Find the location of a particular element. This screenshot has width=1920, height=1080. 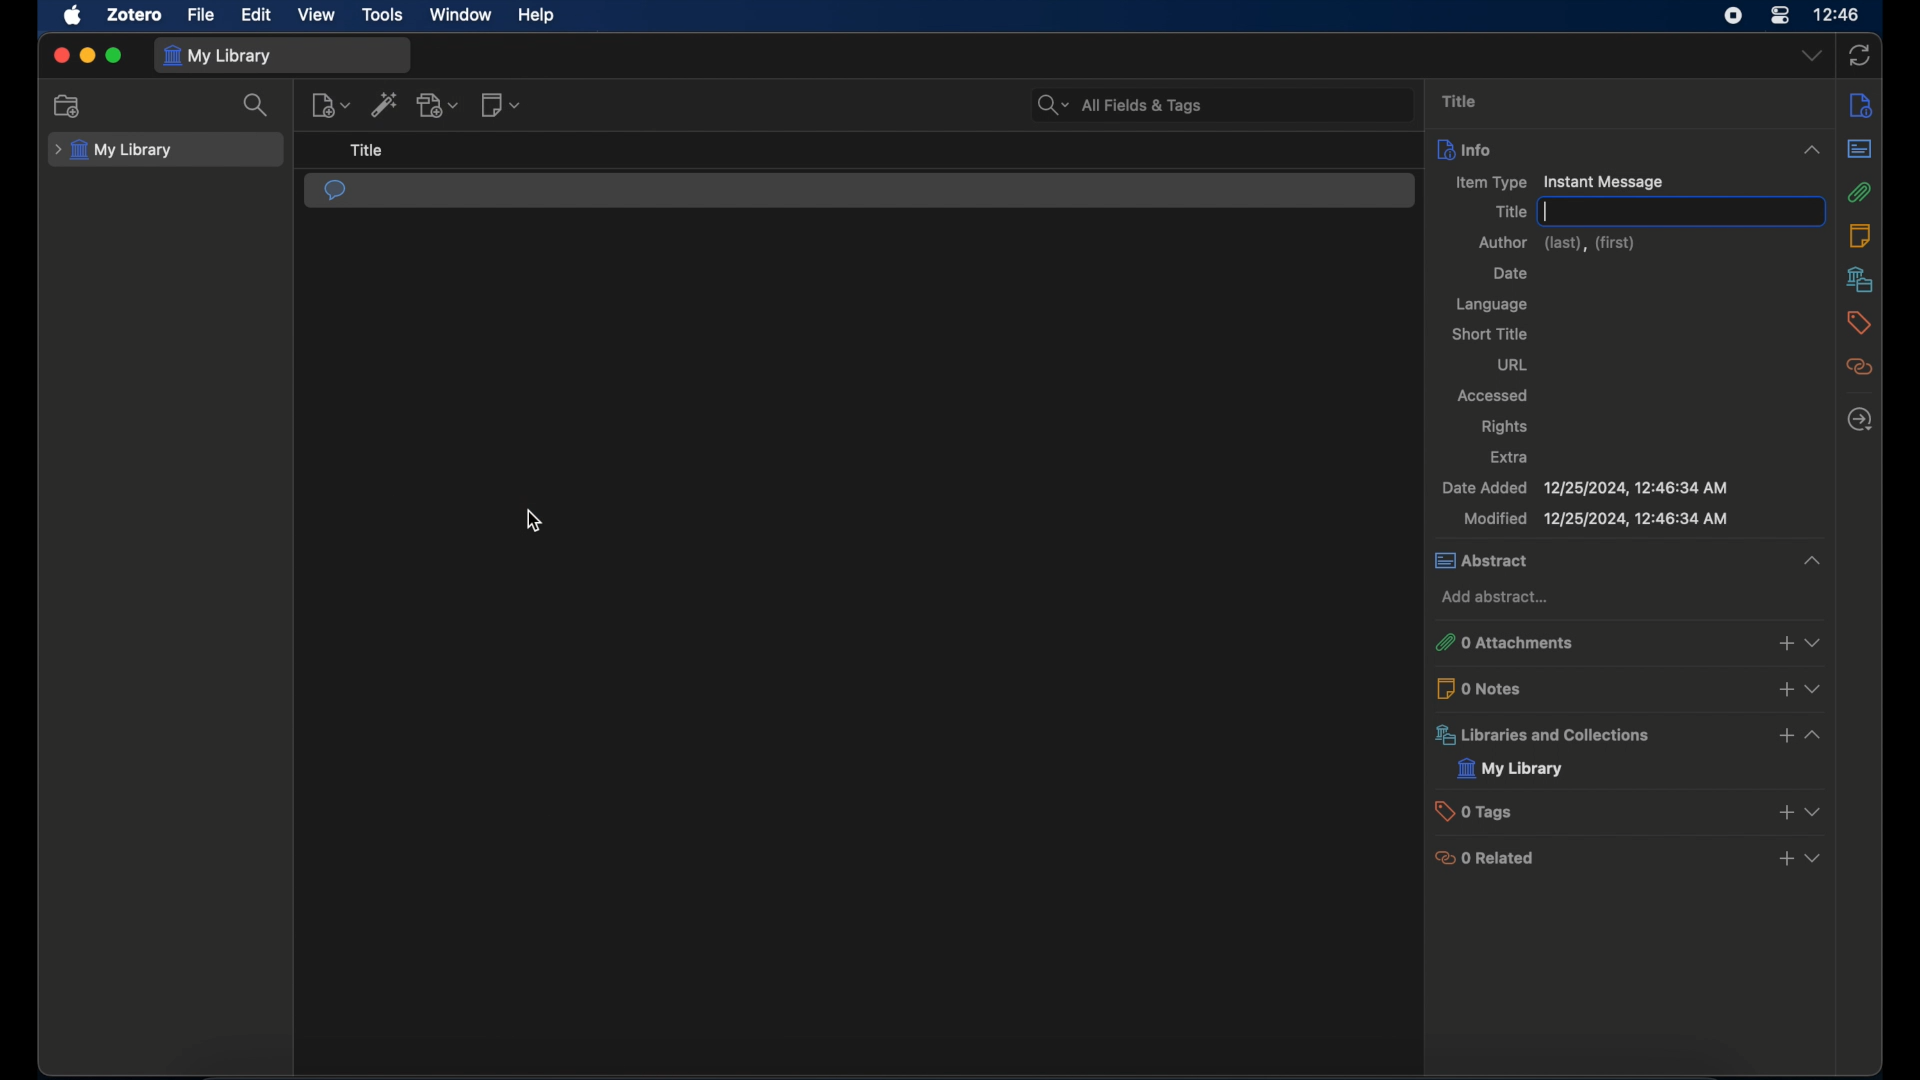

locate is located at coordinates (1860, 418).